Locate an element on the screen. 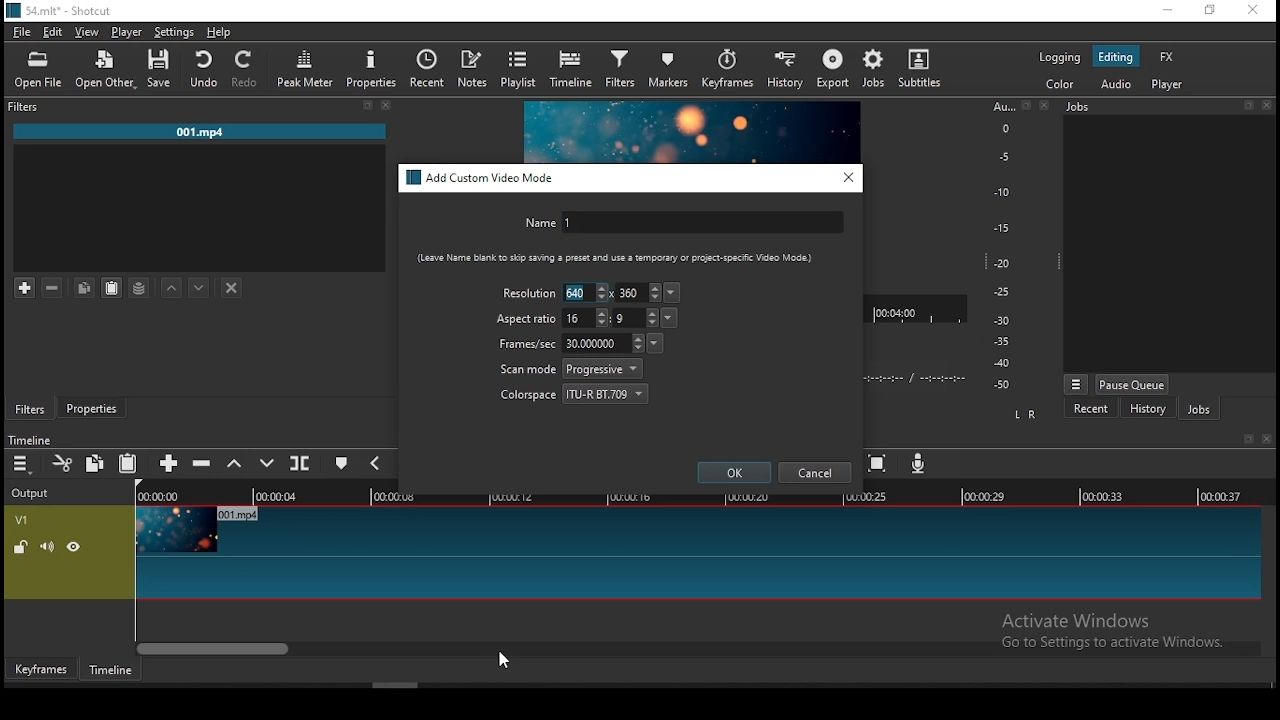 The width and height of the screenshot is (1280, 720). 00:00:08 is located at coordinates (402, 497).